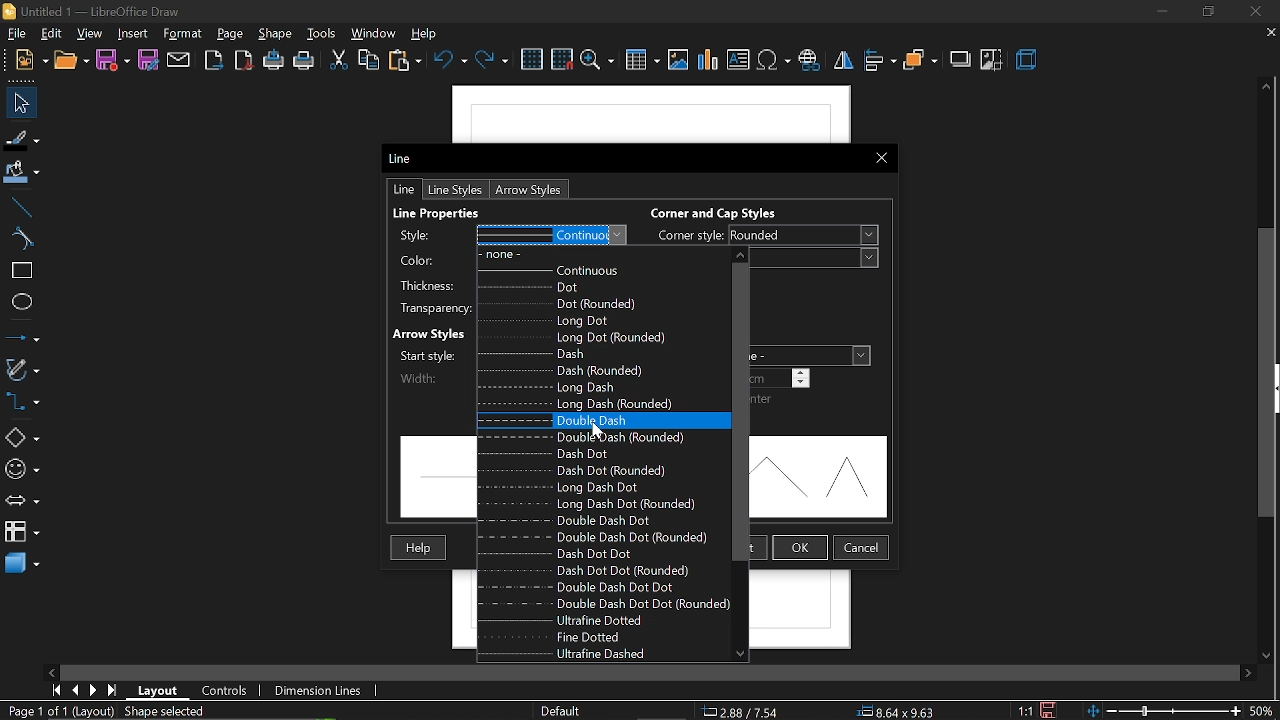 The width and height of the screenshot is (1280, 720). Describe the element at coordinates (433, 376) in the screenshot. I see `start width` at that location.